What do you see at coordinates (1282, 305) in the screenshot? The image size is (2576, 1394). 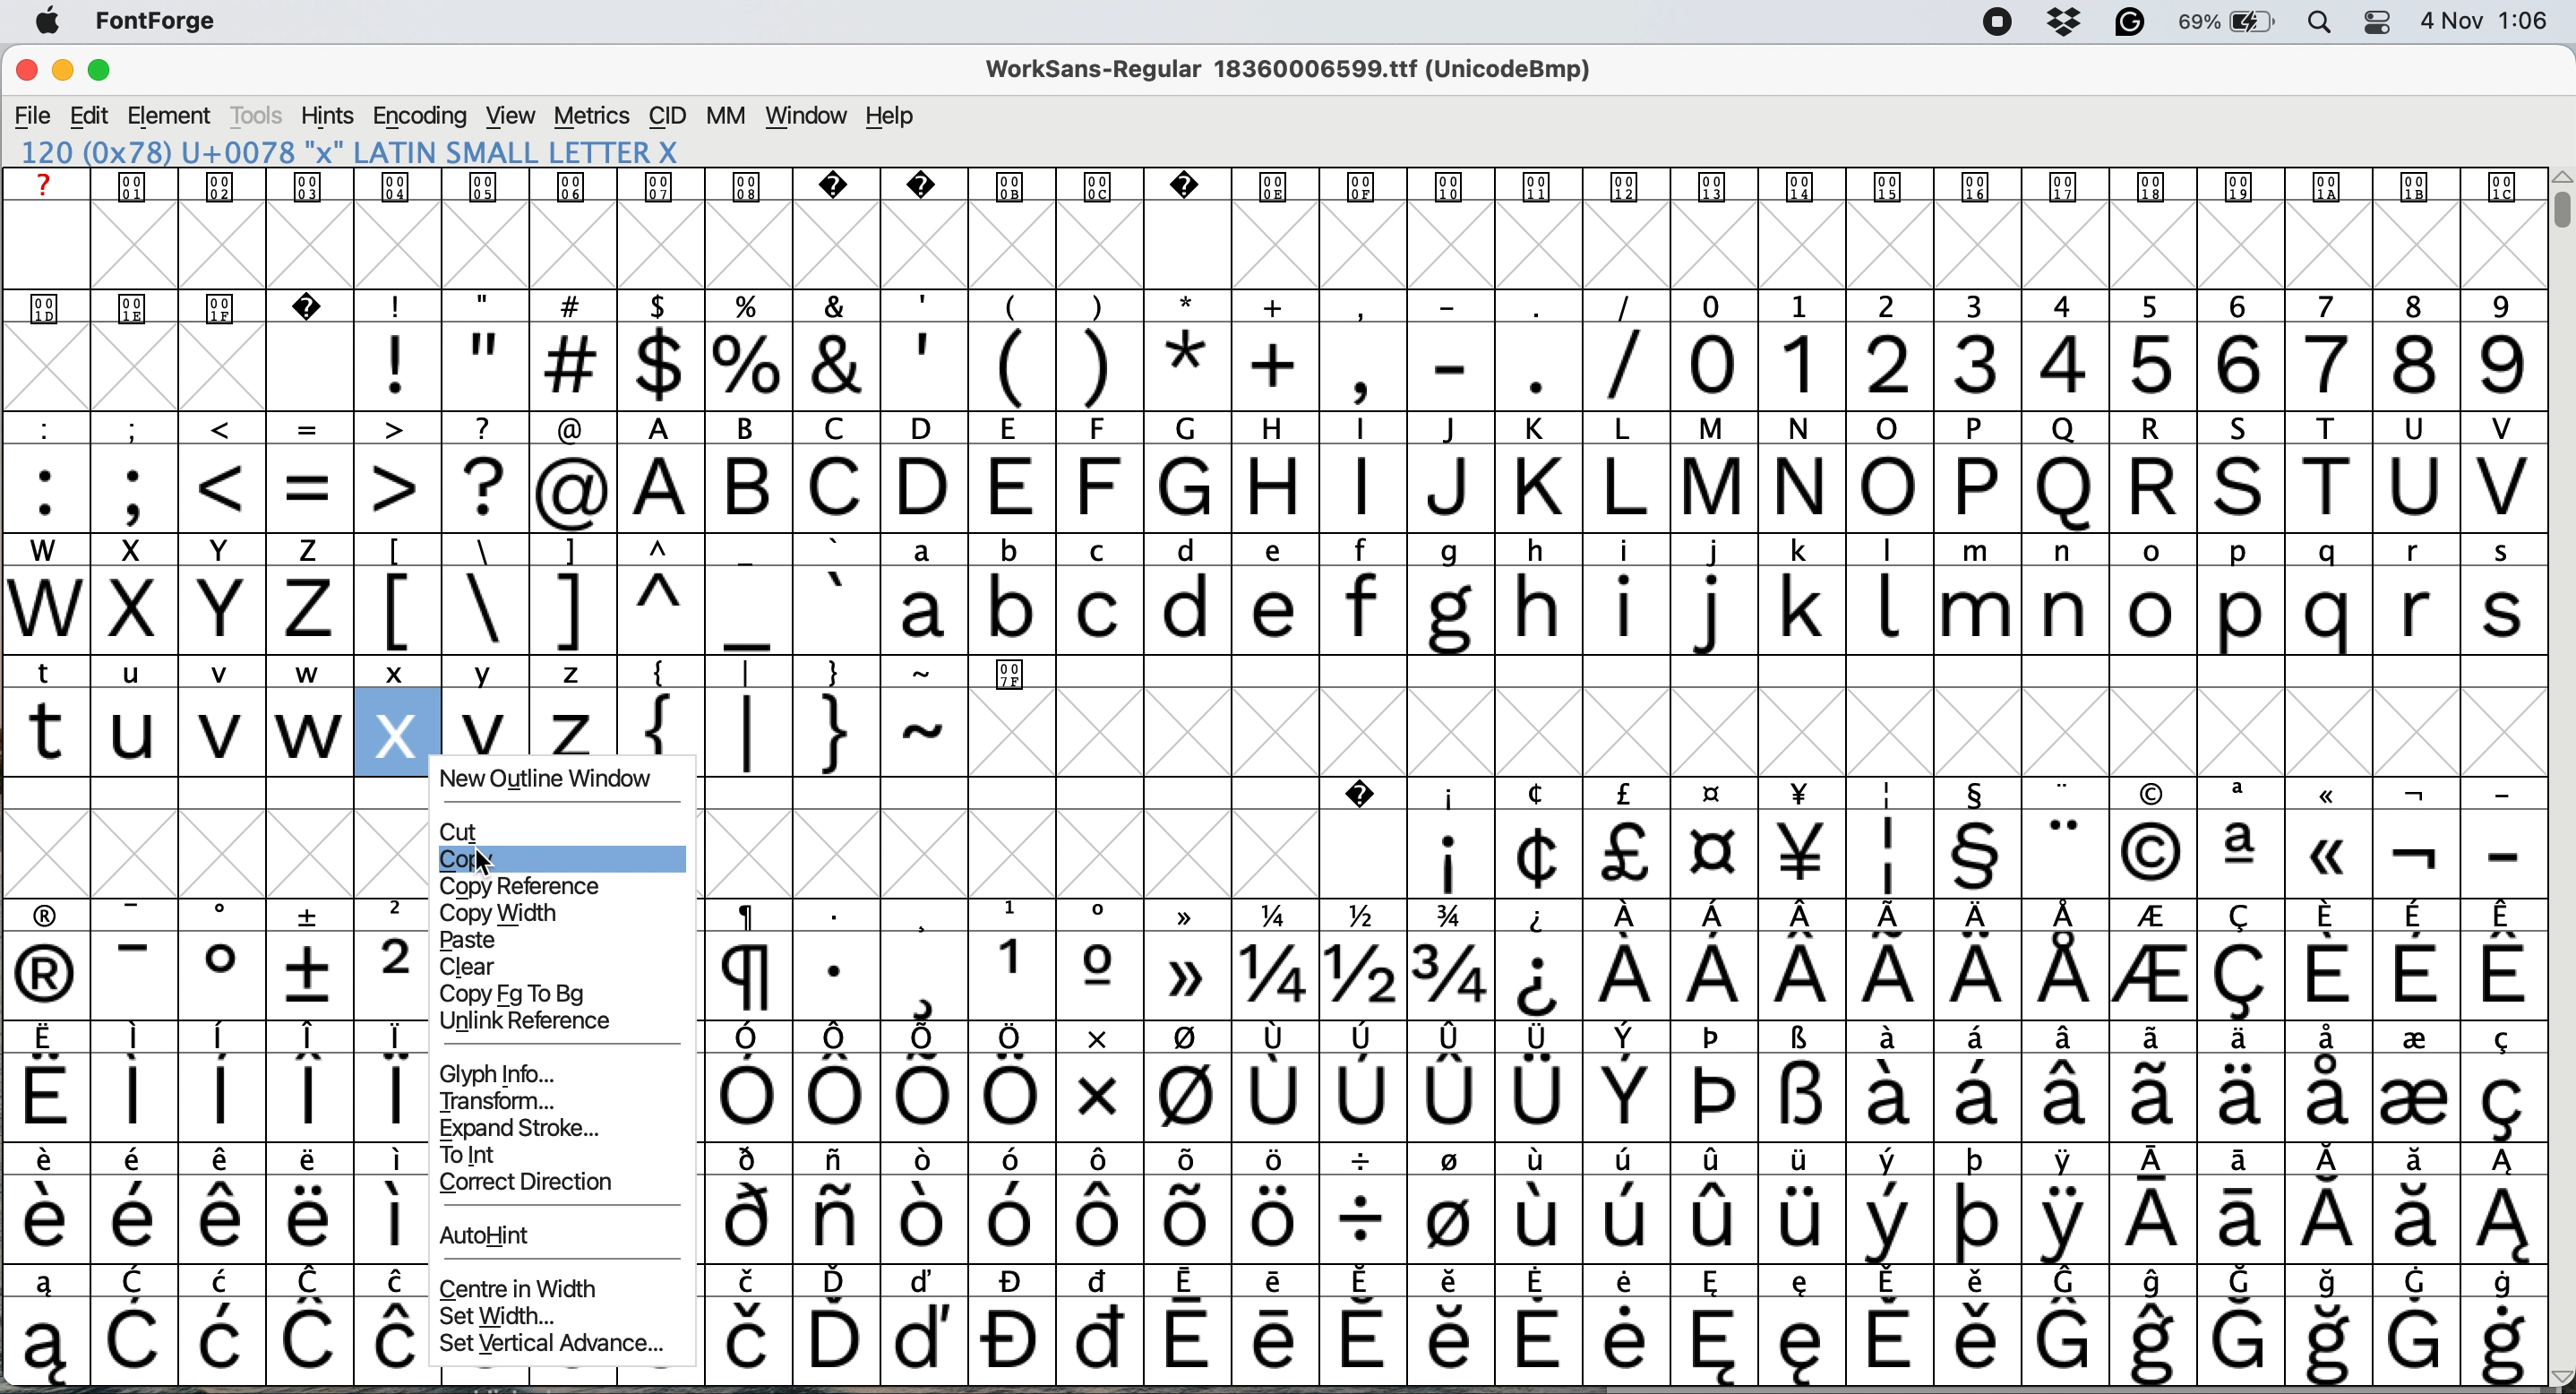 I see `special characters and text` at bounding box center [1282, 305].